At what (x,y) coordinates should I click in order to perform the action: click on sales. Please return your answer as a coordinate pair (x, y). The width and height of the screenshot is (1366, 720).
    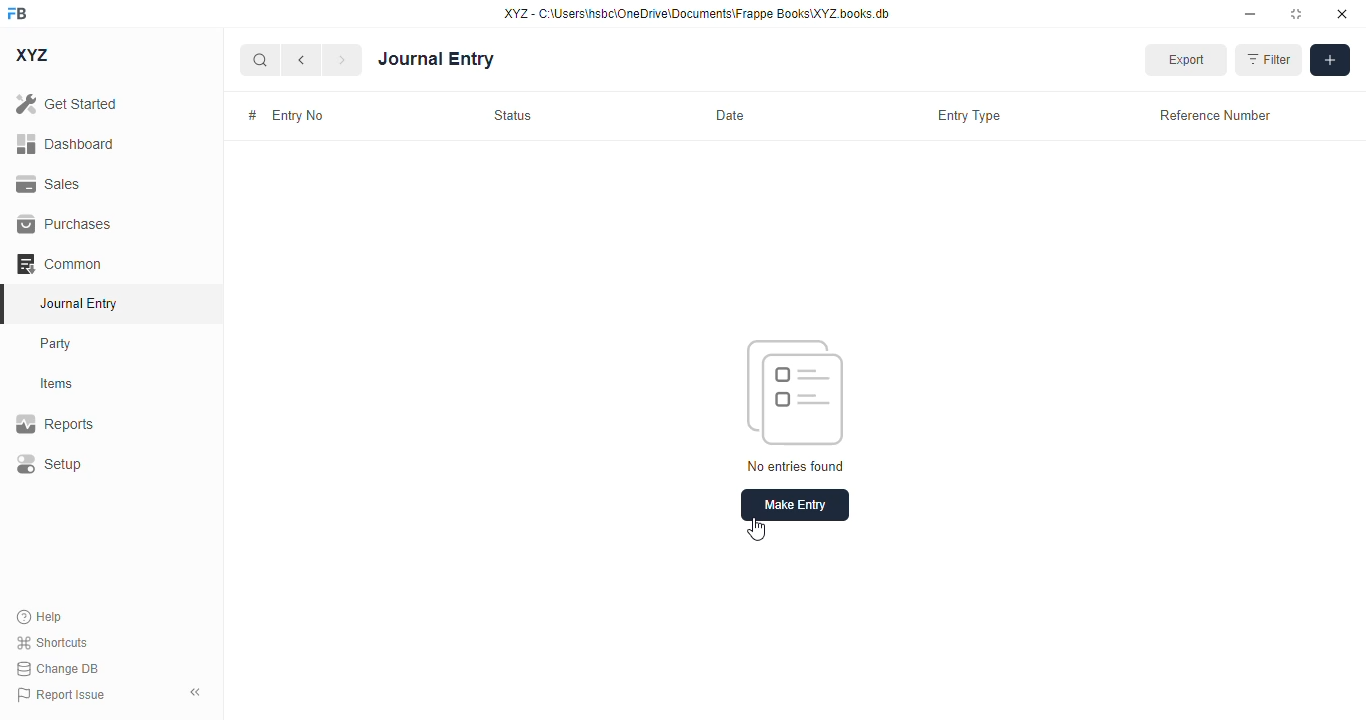
    Looking at the image, I should click on (51, 185).